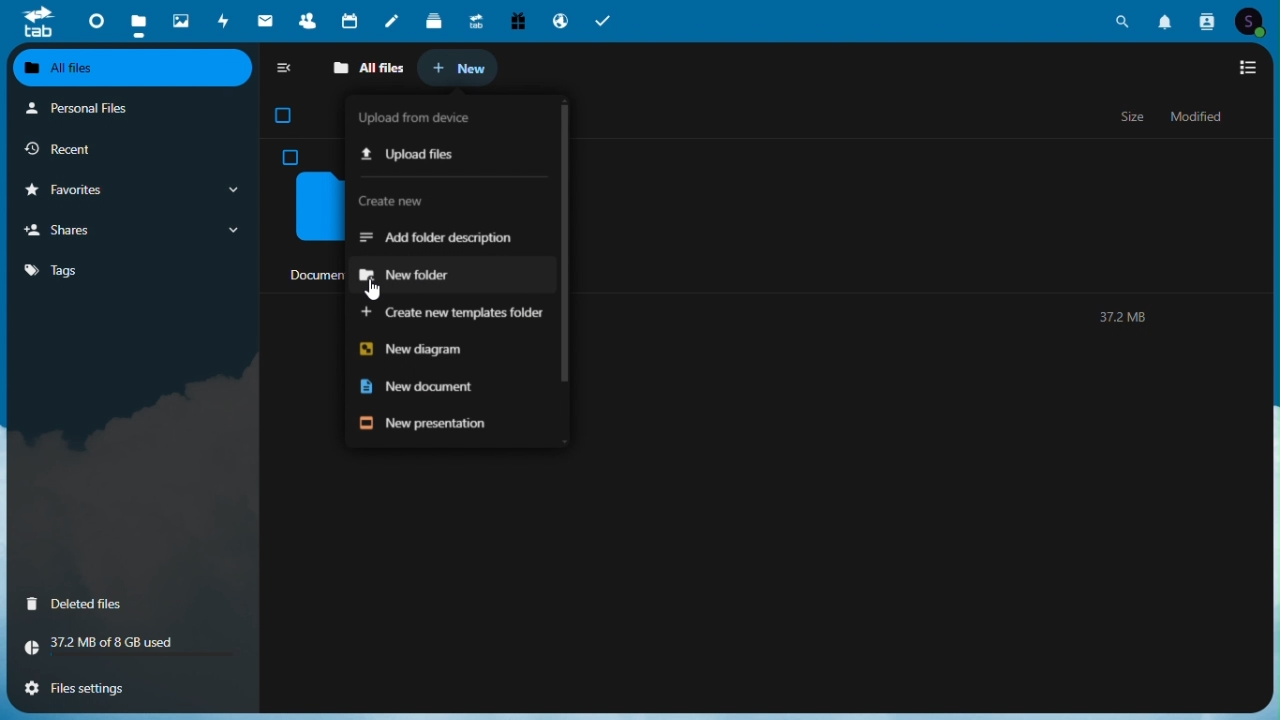  What do you see at coordinates (446, 275) in the screenshot?
I see `New folder` at bounding box center [446, 275].